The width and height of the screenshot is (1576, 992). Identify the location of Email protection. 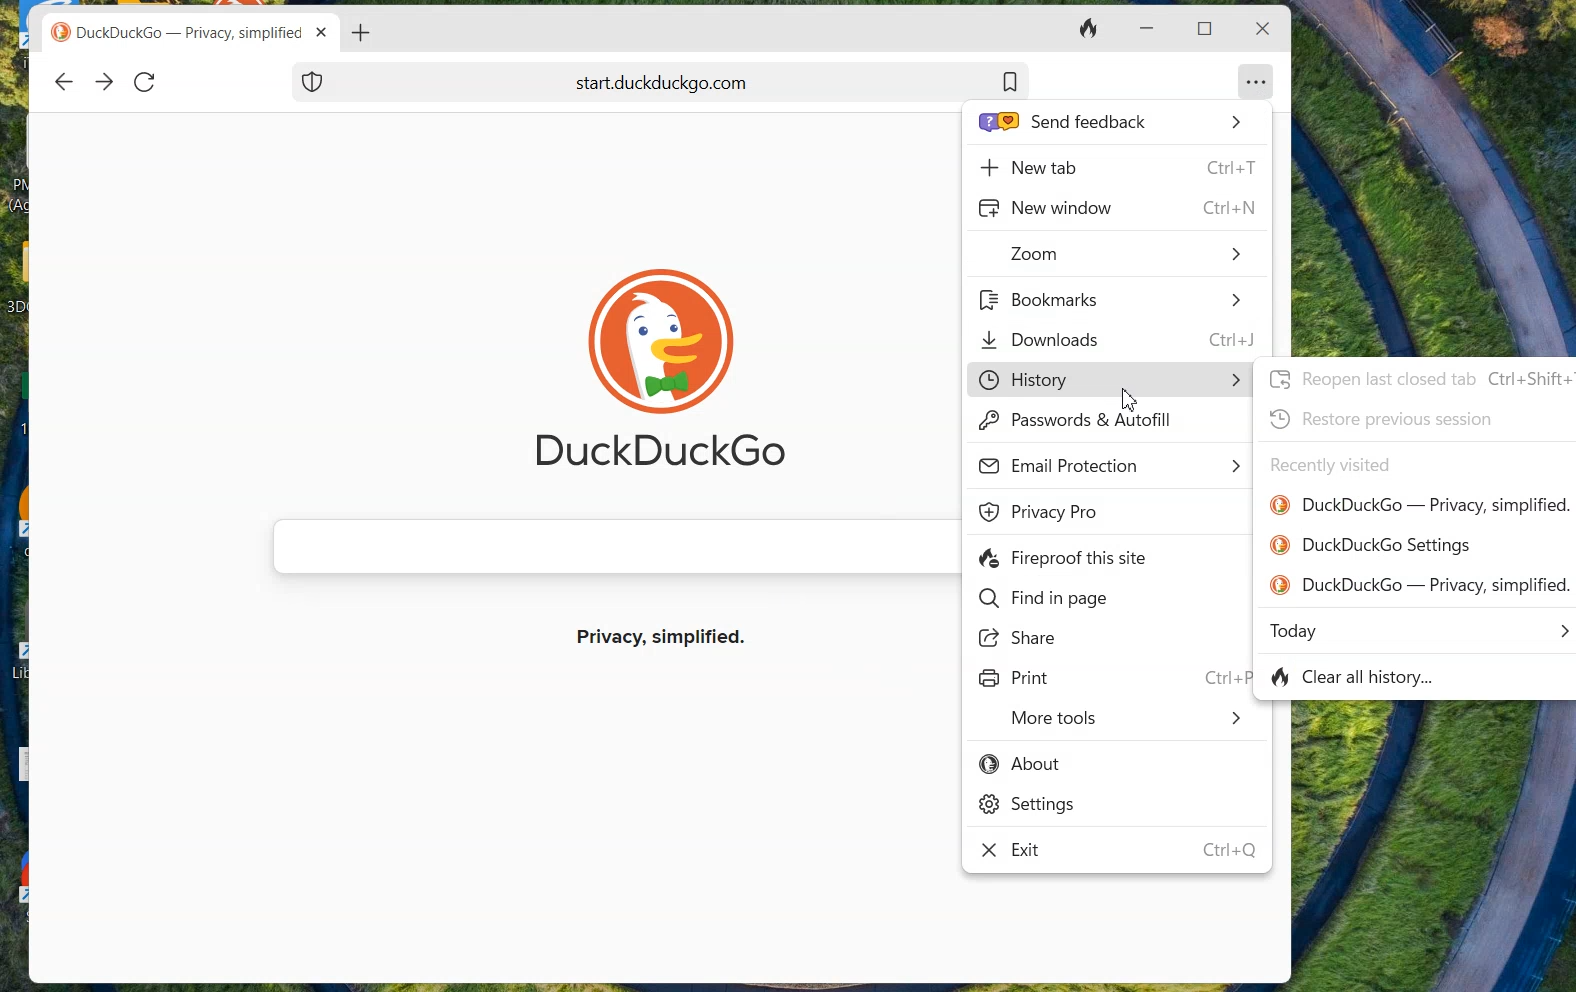
(1111, 465).